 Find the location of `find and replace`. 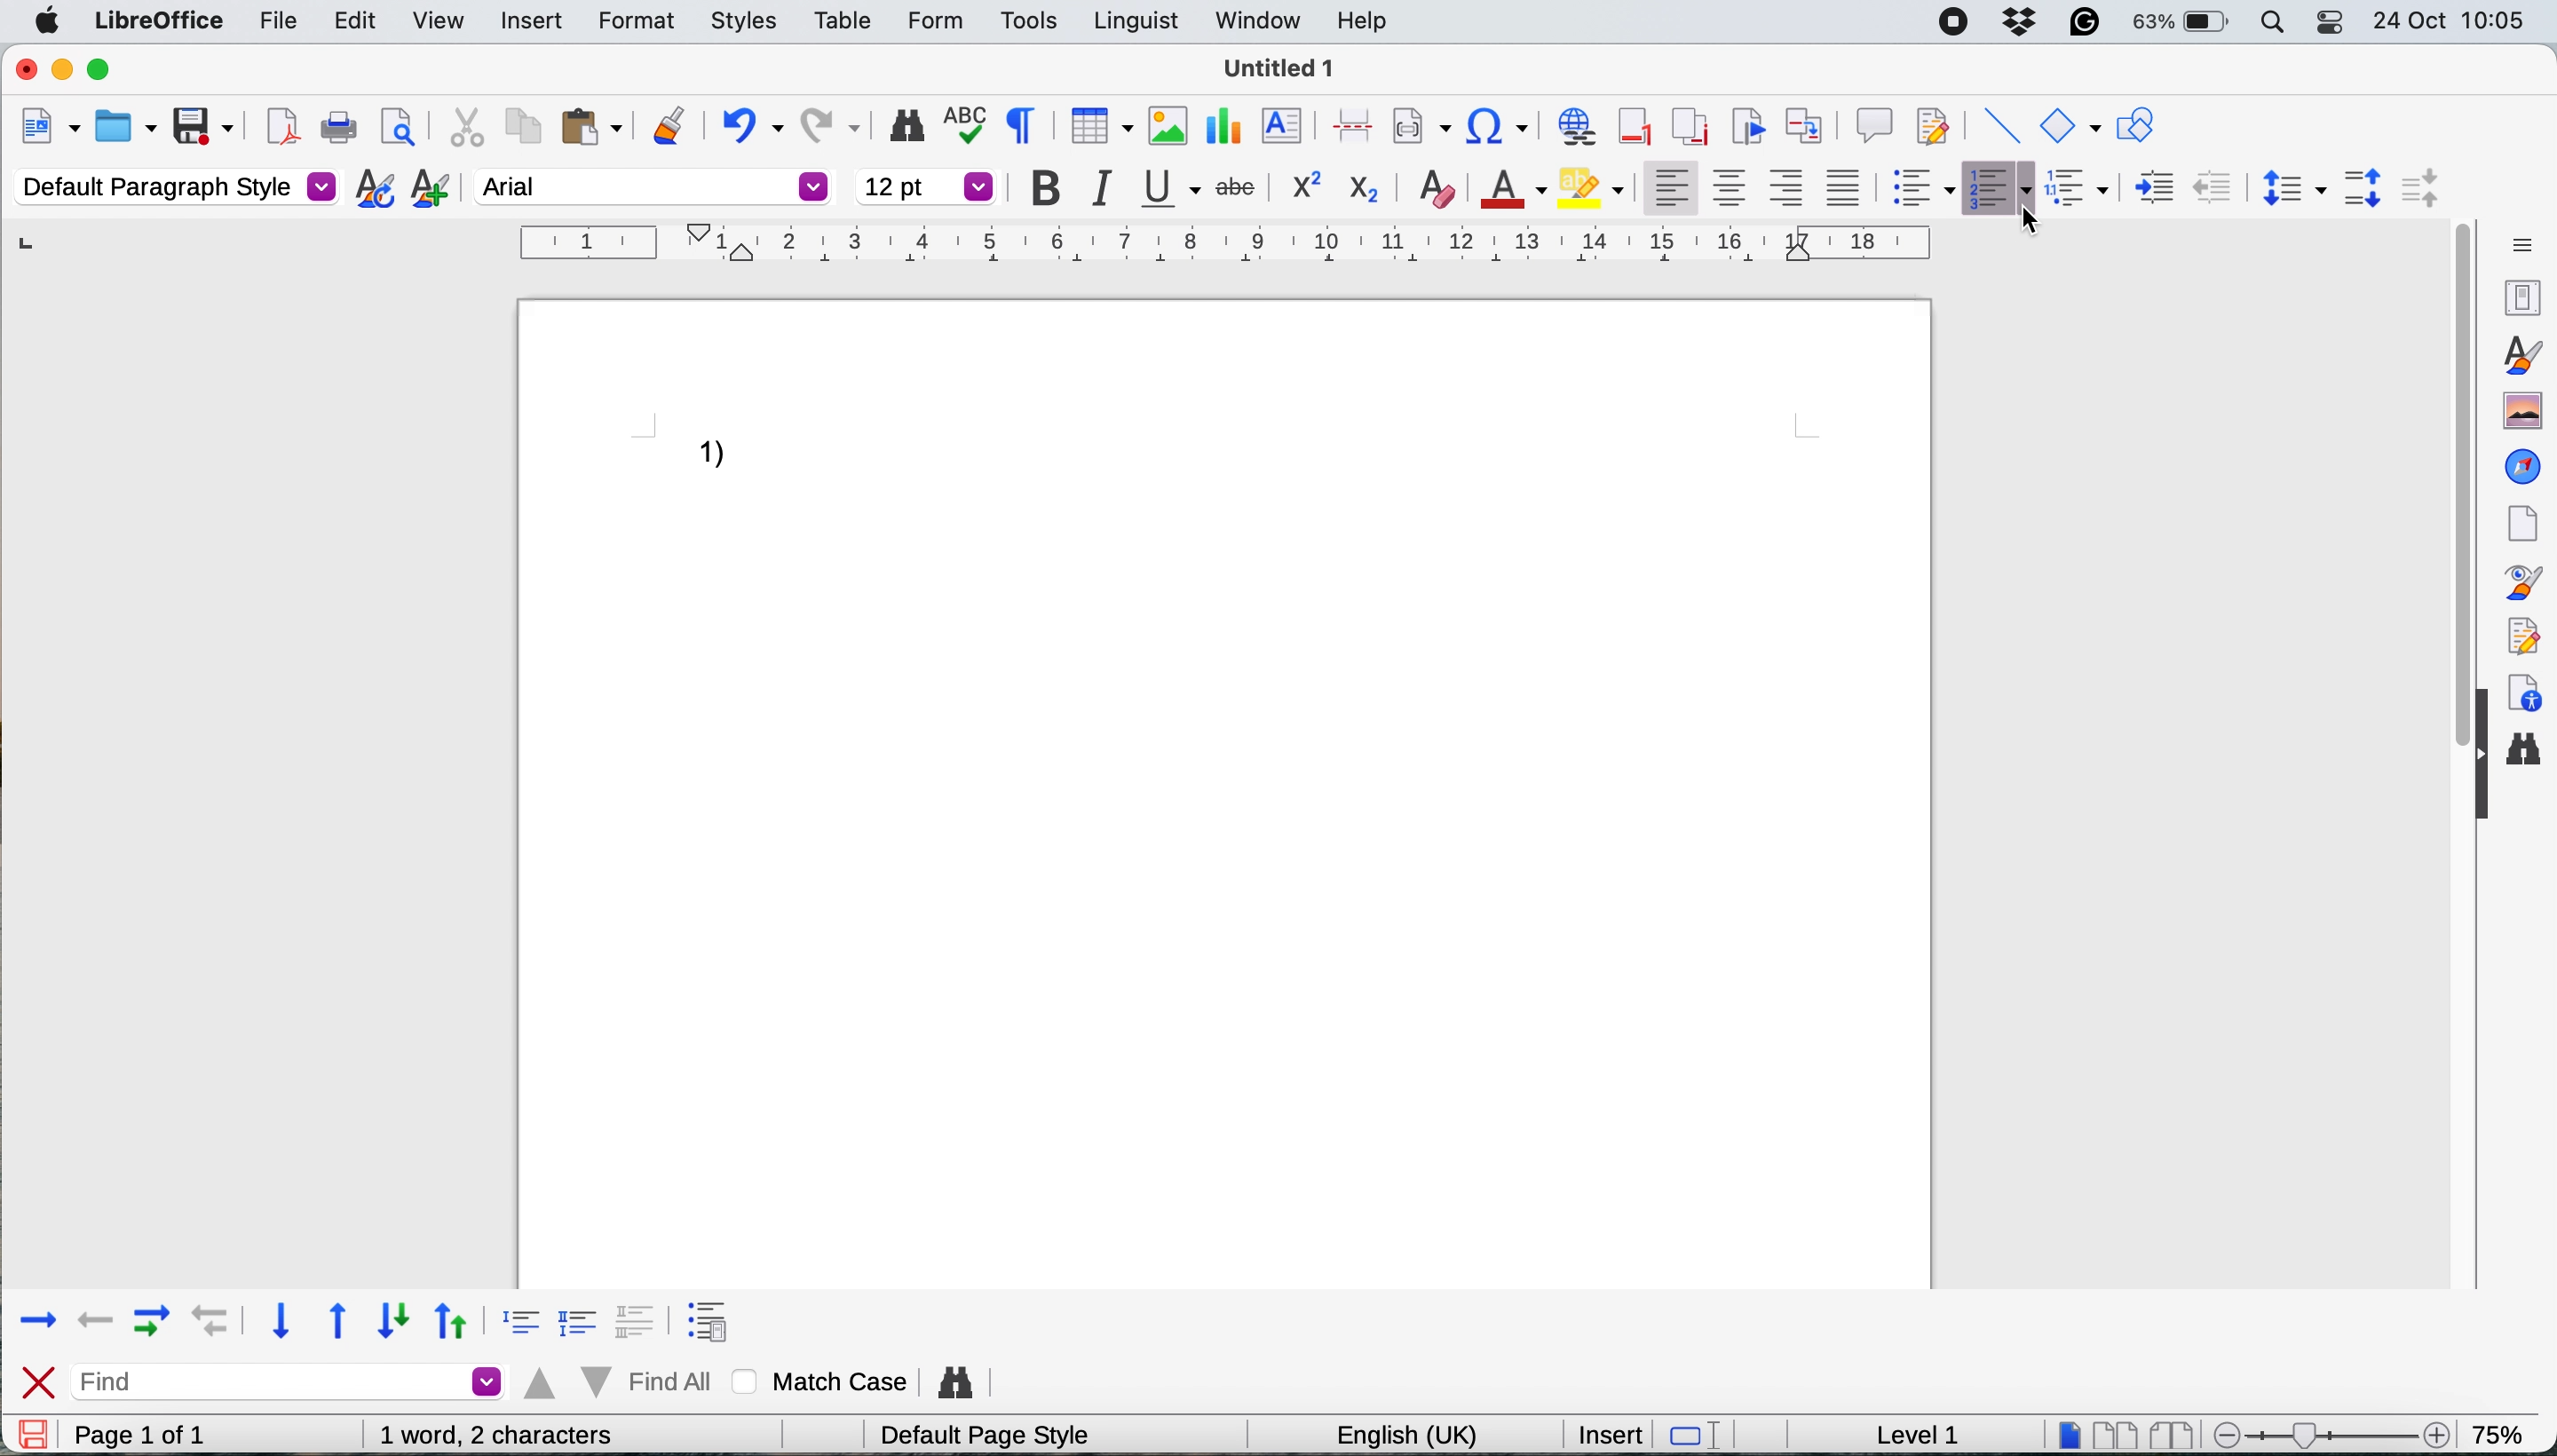

find and replace is located at coordinates (2528, 754).